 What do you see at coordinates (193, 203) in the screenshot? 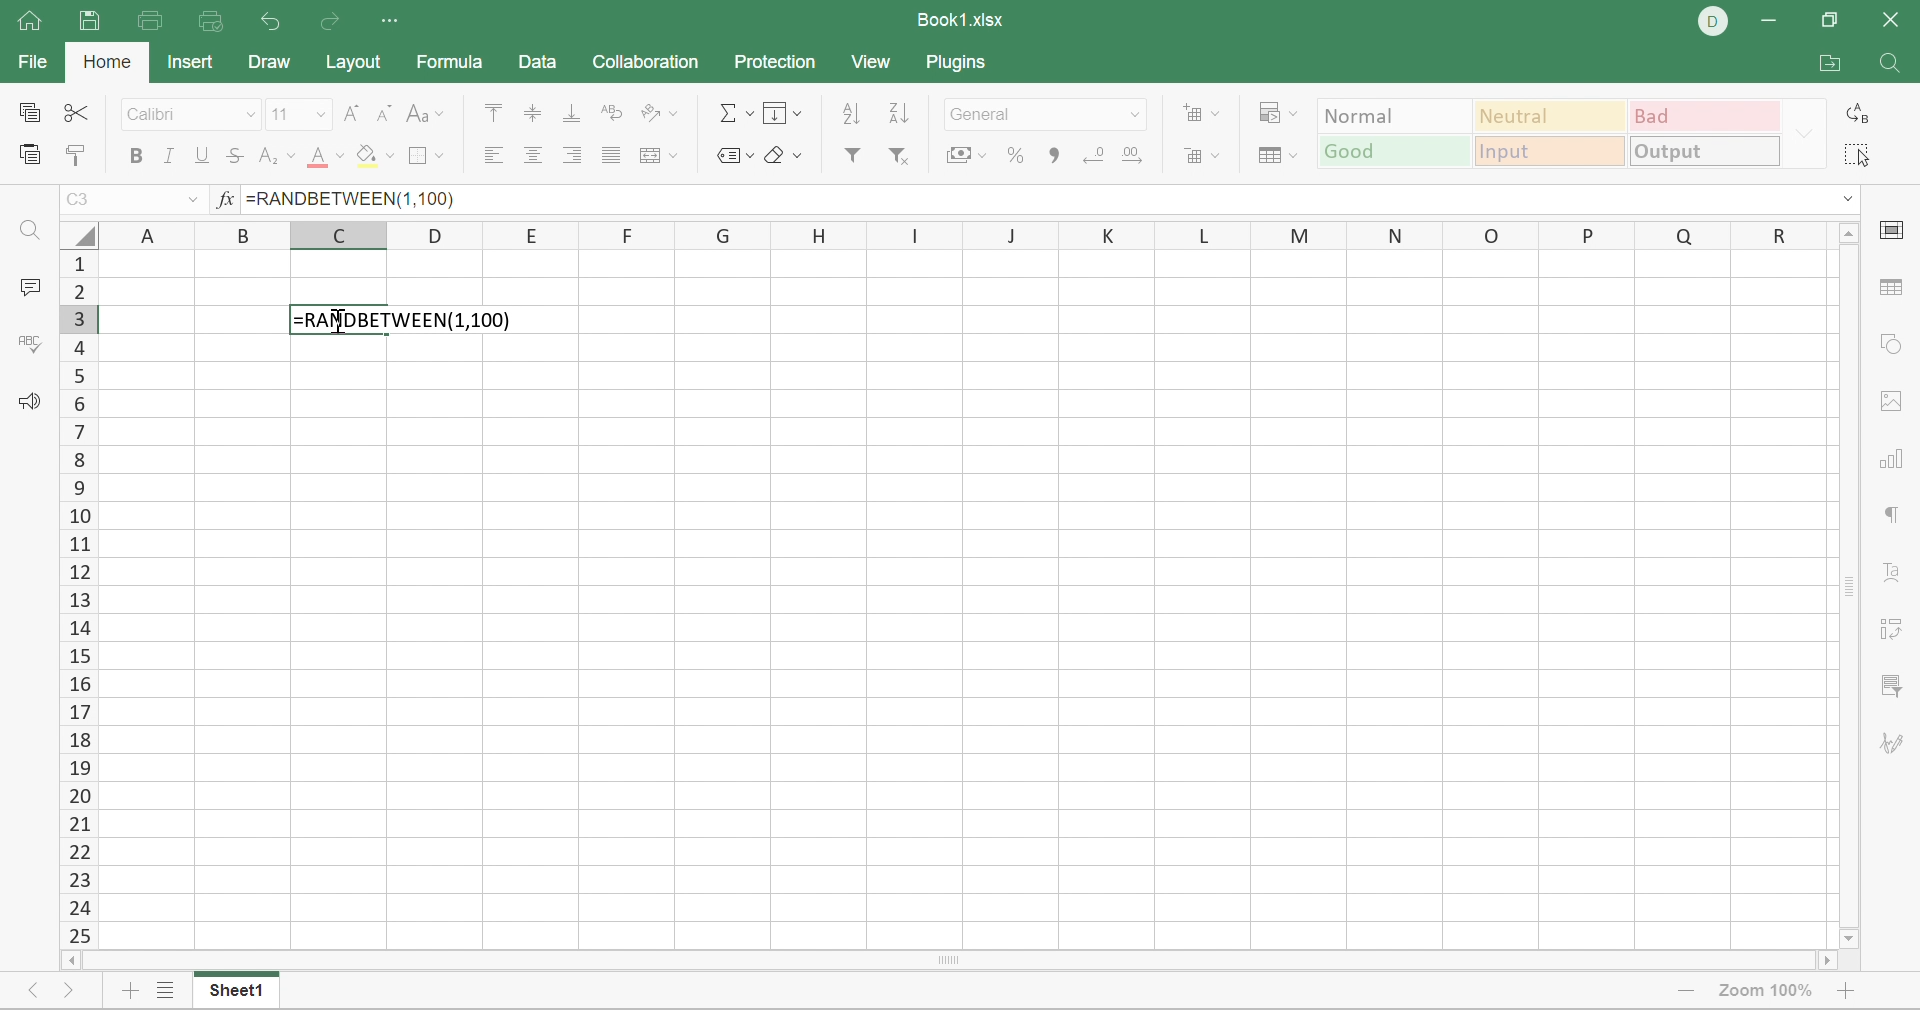
I see `Drop Down` at bounding box center [193, 203].